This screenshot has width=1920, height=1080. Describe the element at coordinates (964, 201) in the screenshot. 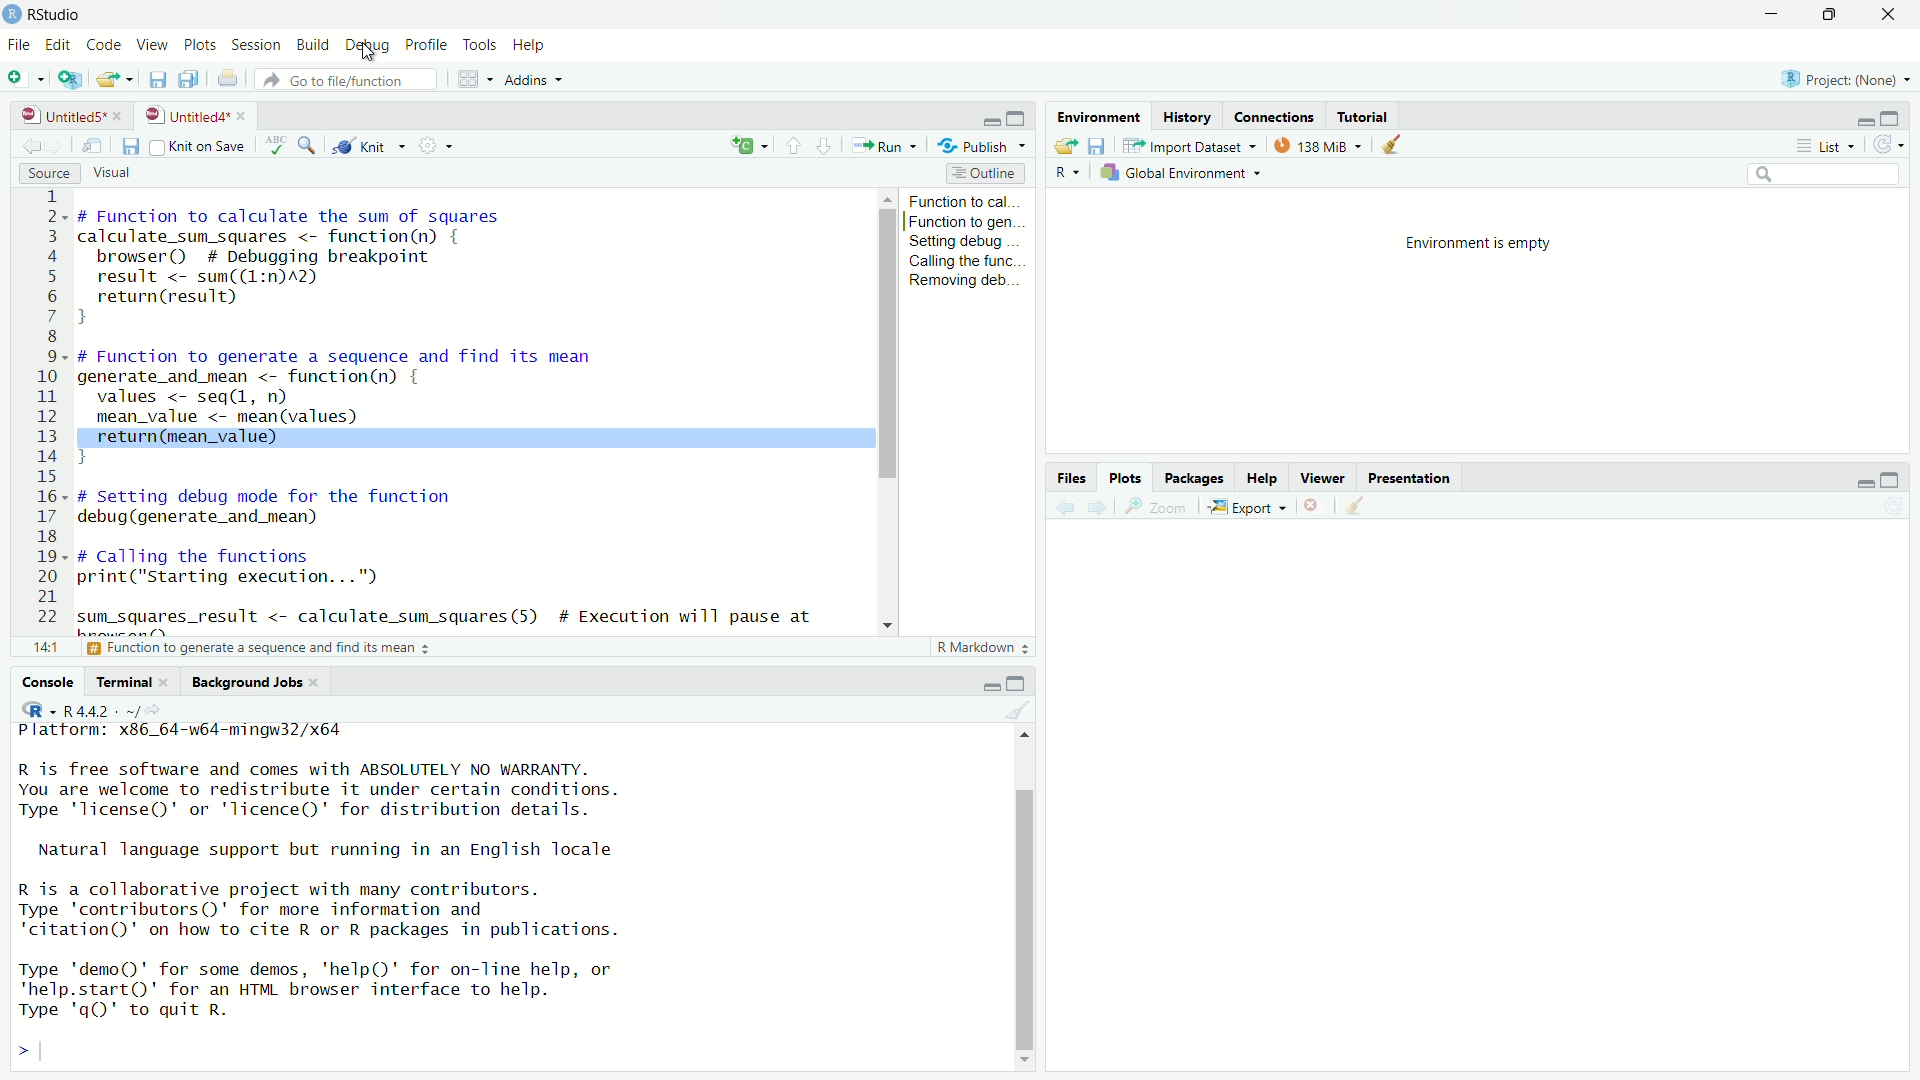

I see `function to cal...` at that location.